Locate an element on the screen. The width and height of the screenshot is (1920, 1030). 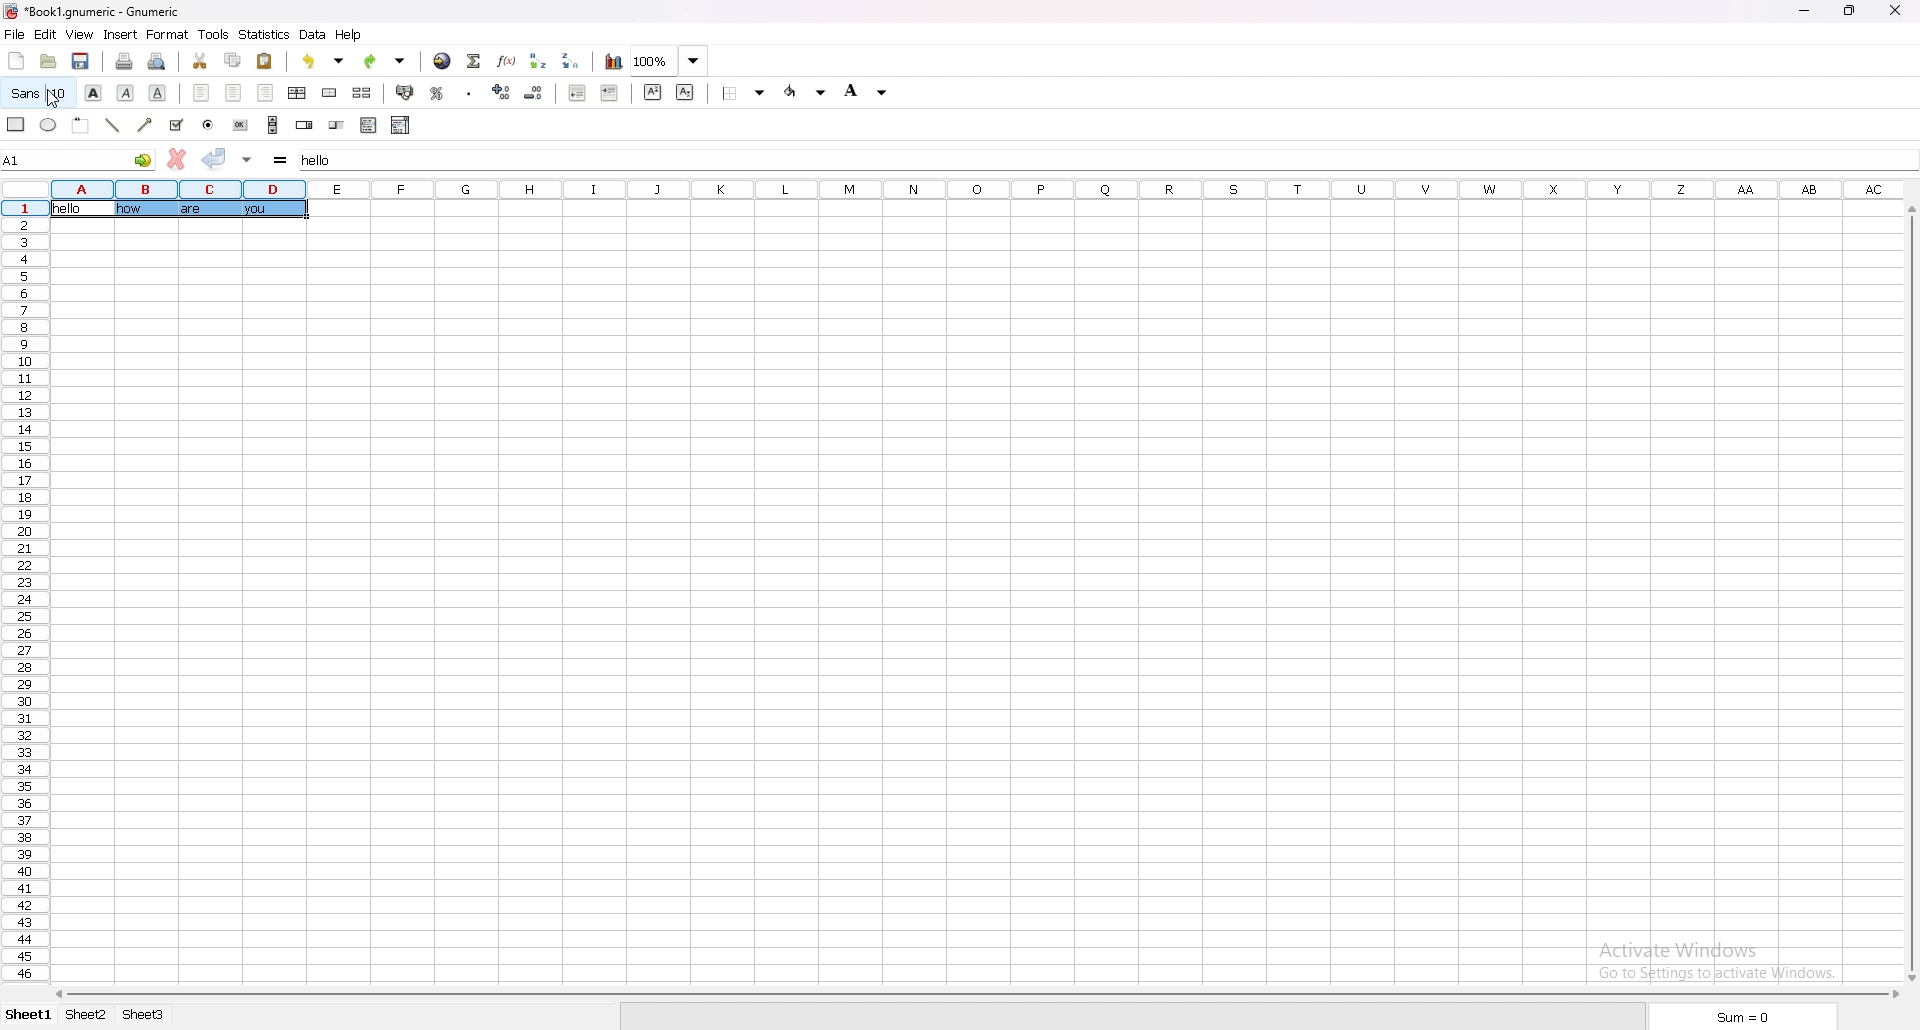
file is located at coordinates (15, 34).